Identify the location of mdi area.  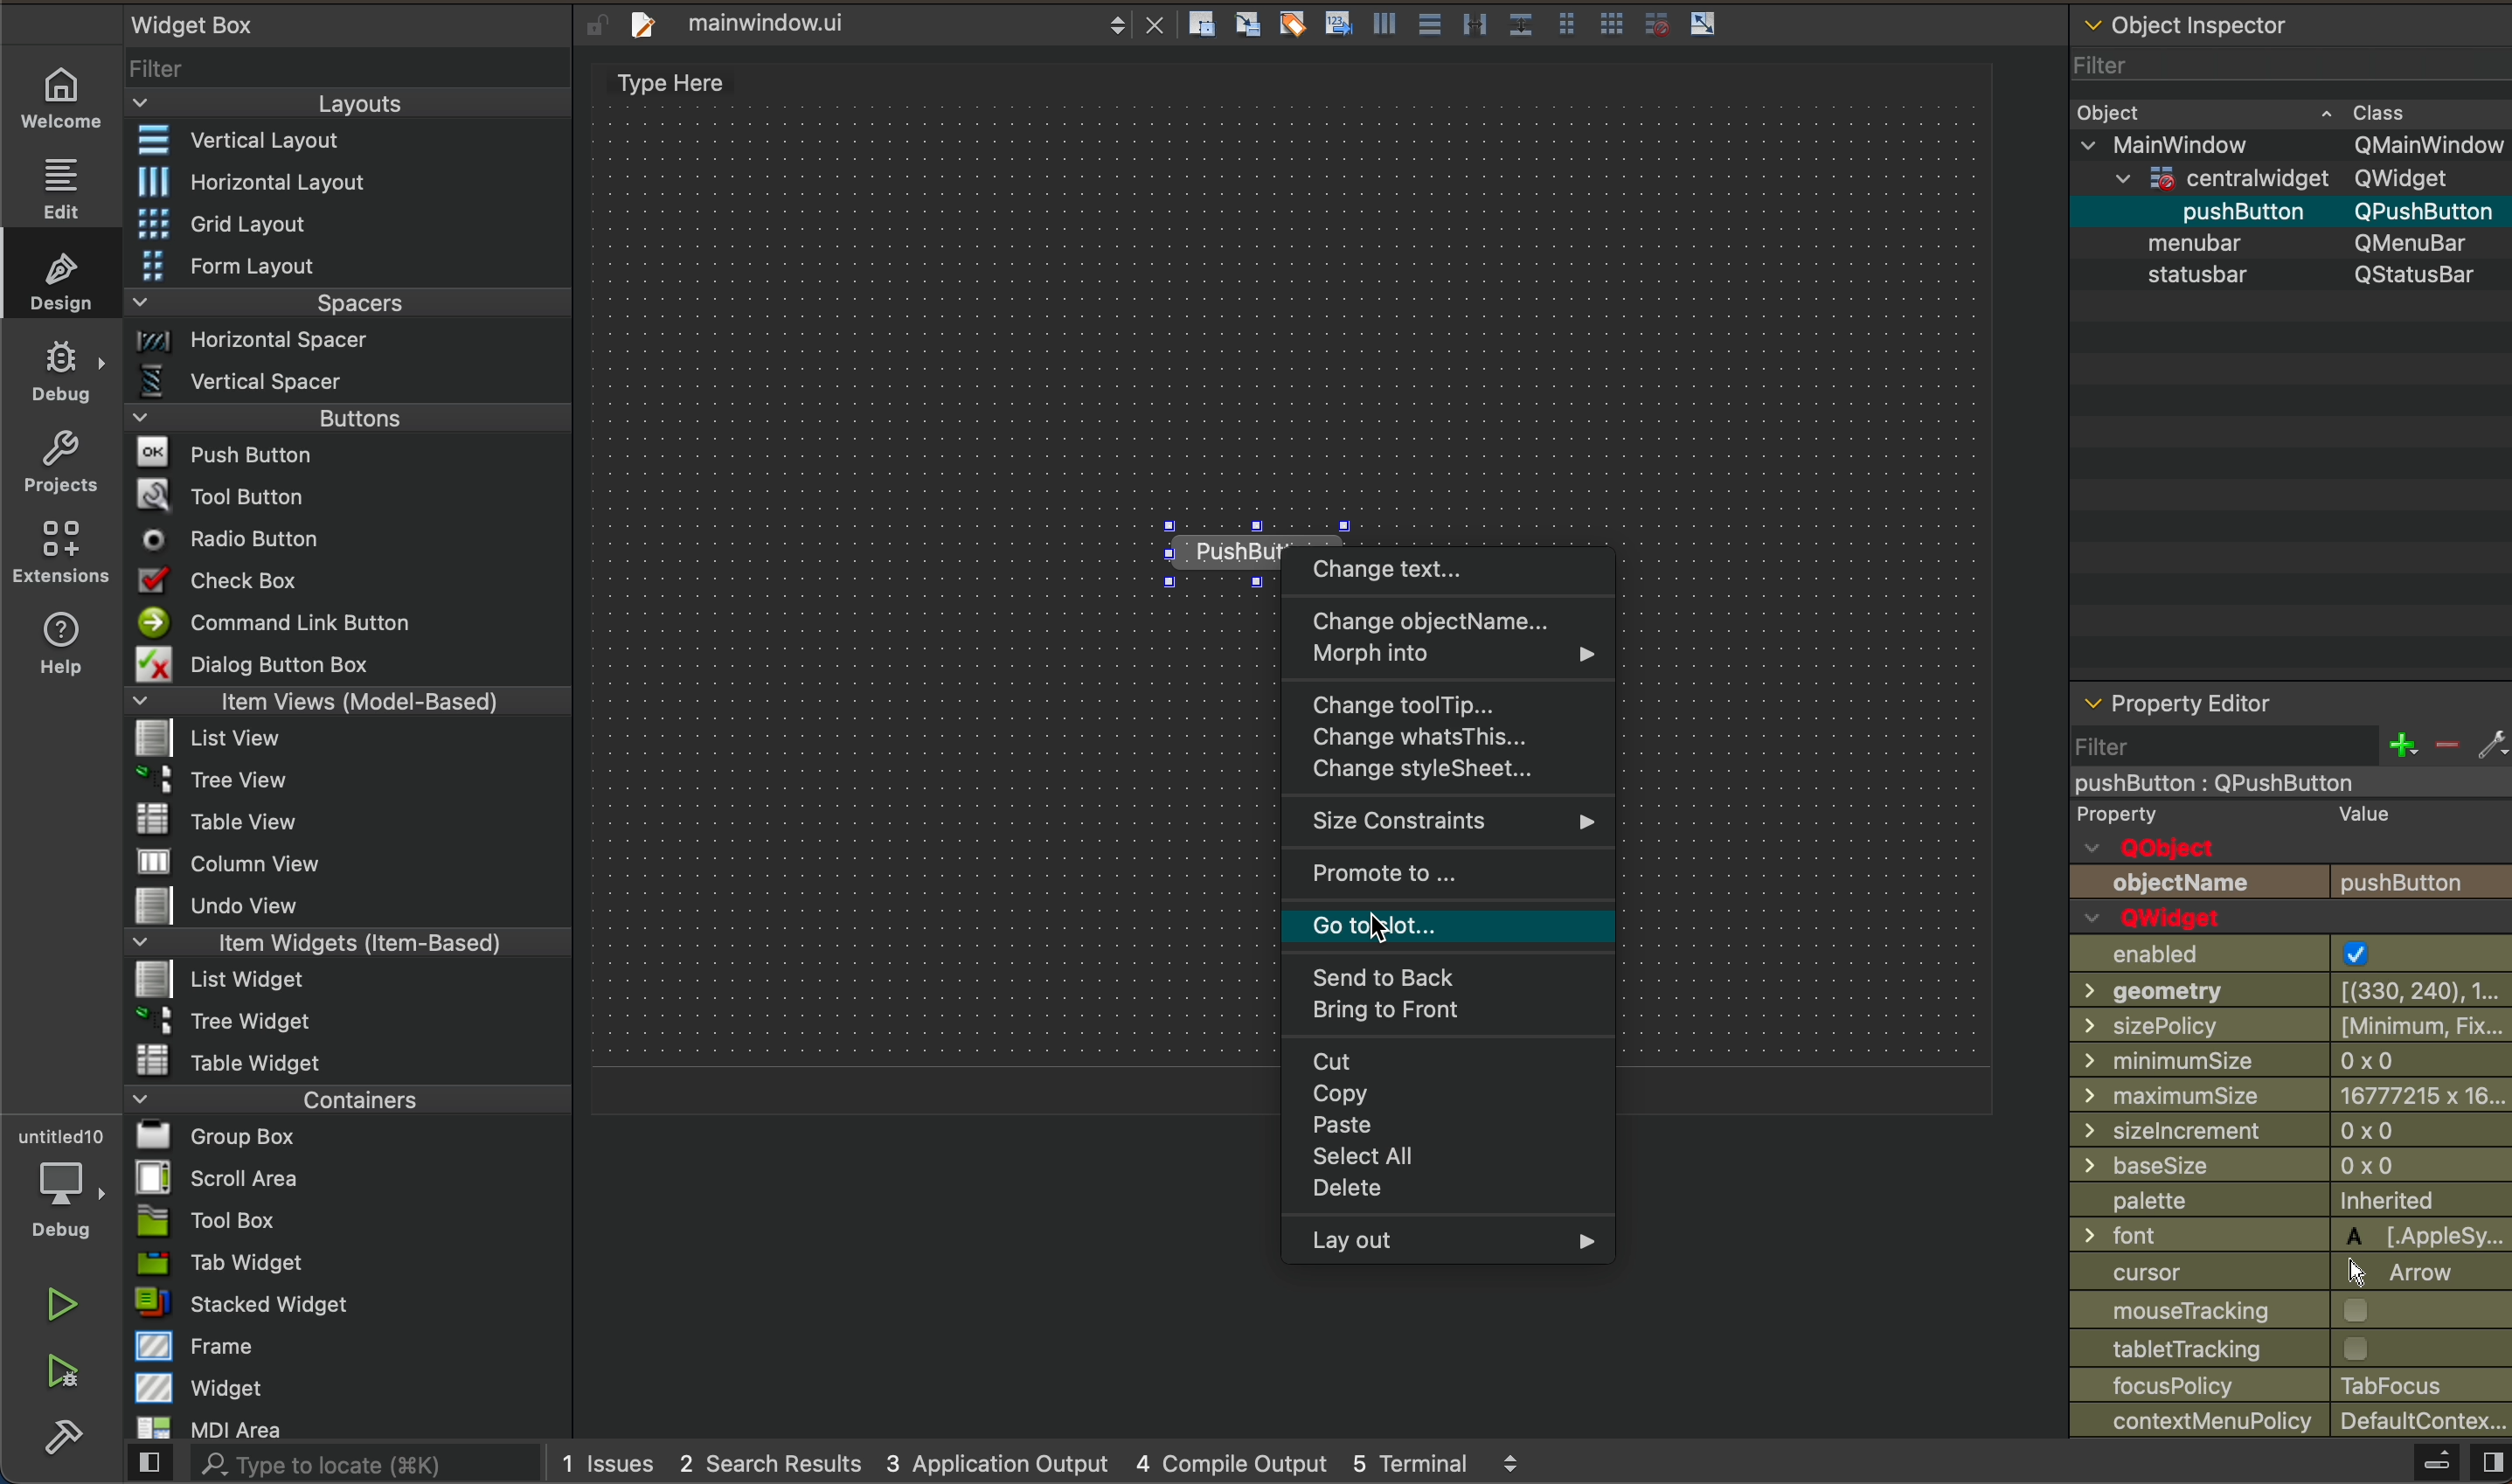
(343, 1427).